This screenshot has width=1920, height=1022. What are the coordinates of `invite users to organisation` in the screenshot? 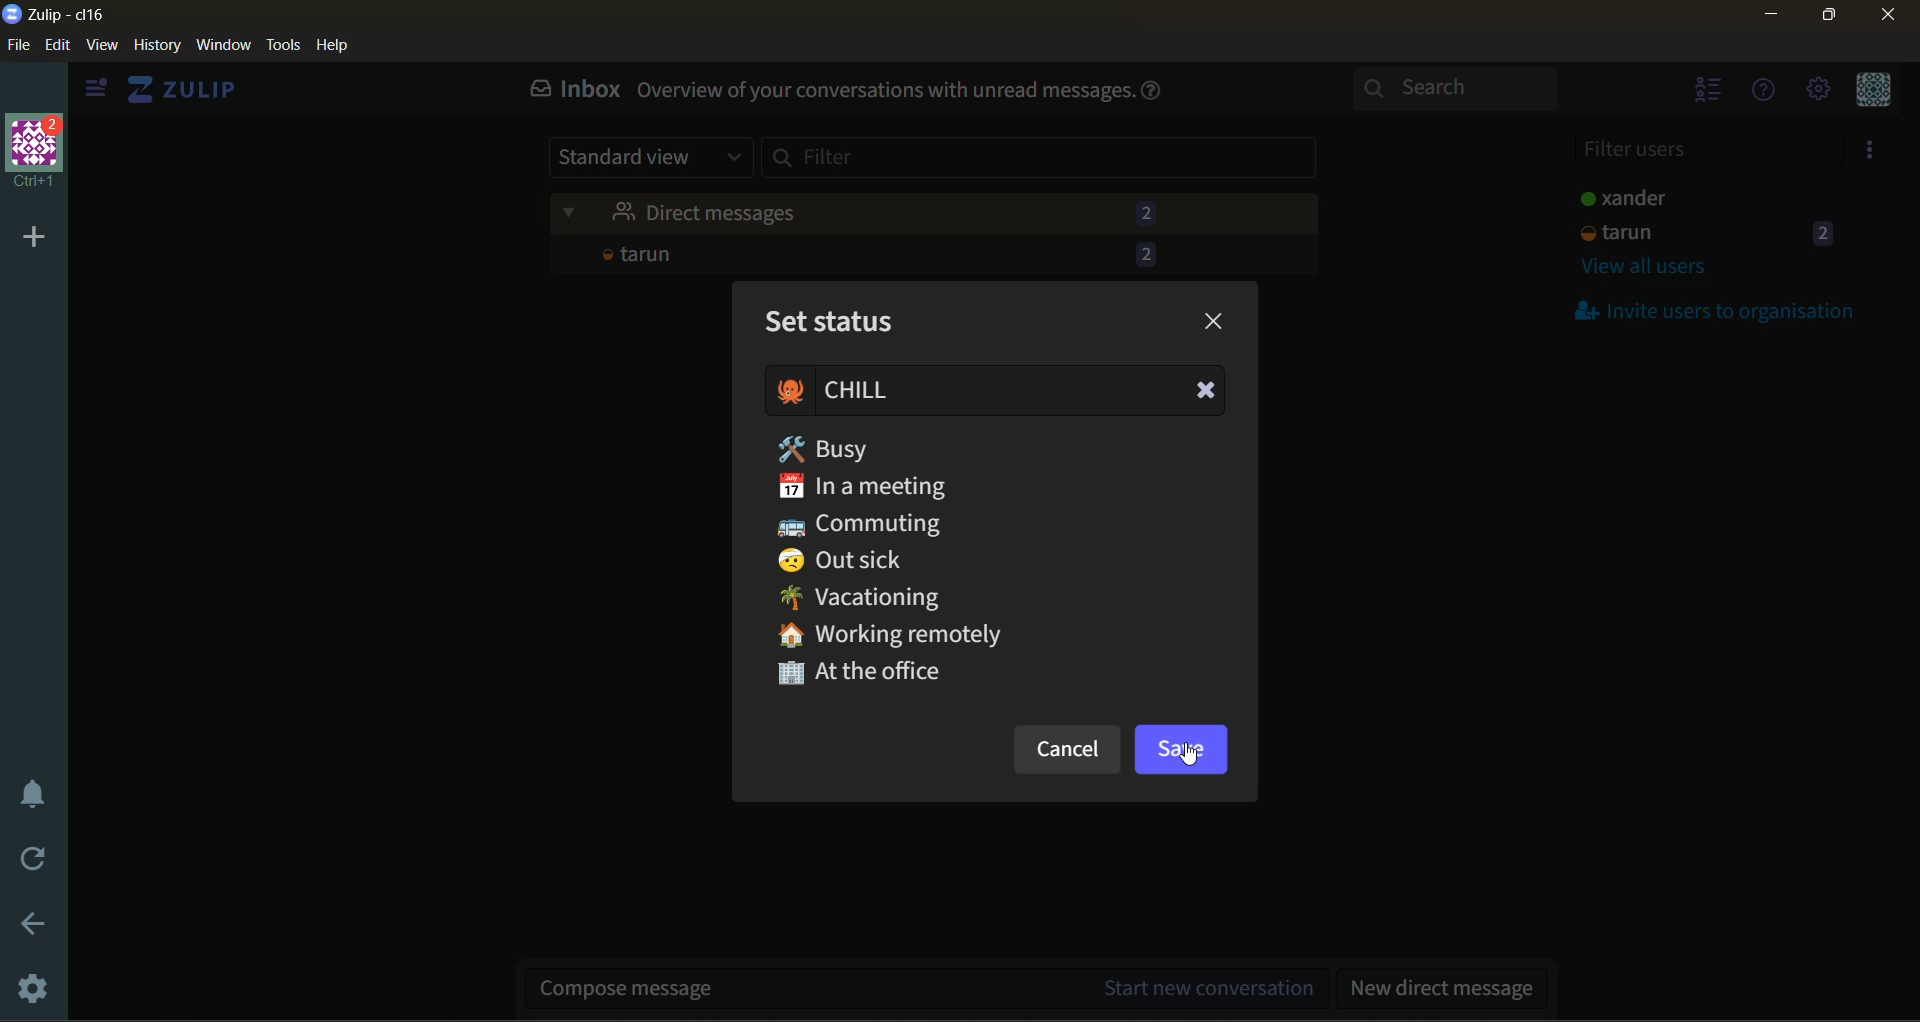 It's located at (1873, 152).